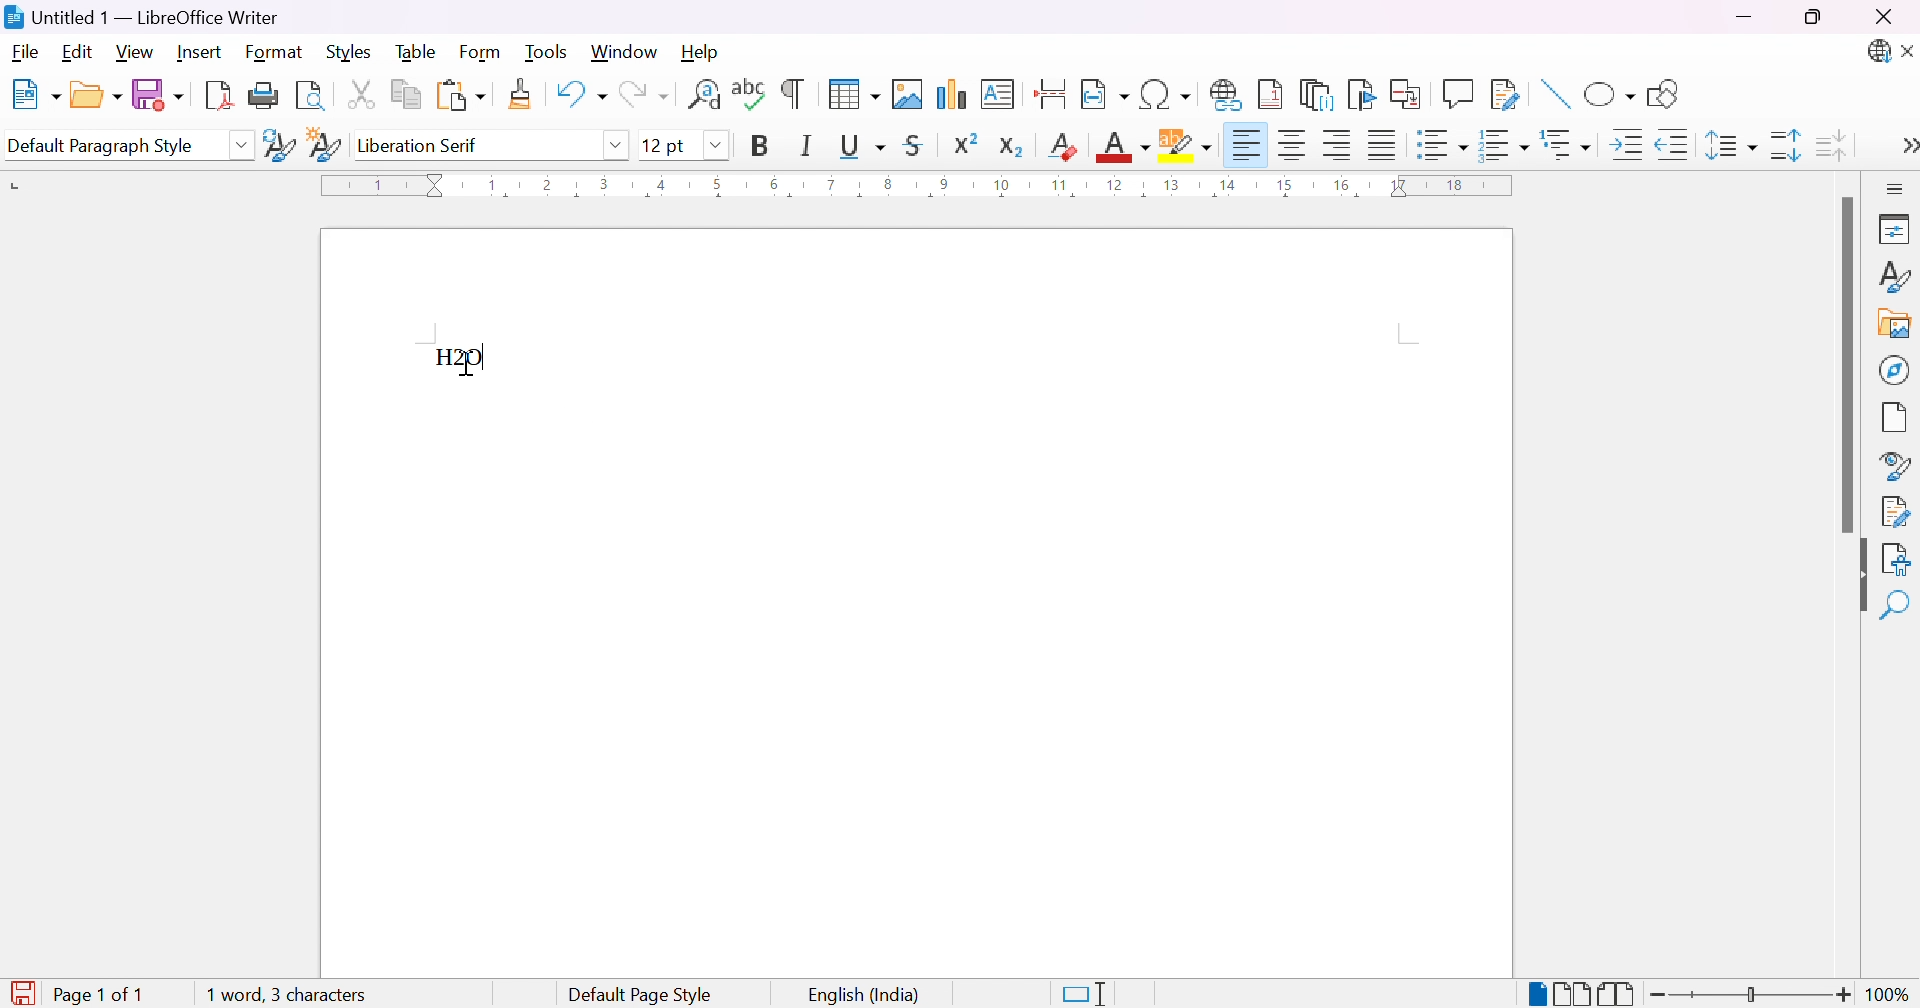  What do you see at coordinates (853, 93) in the screenshot?
I see `Insert table` at bounding box center [853, 93].